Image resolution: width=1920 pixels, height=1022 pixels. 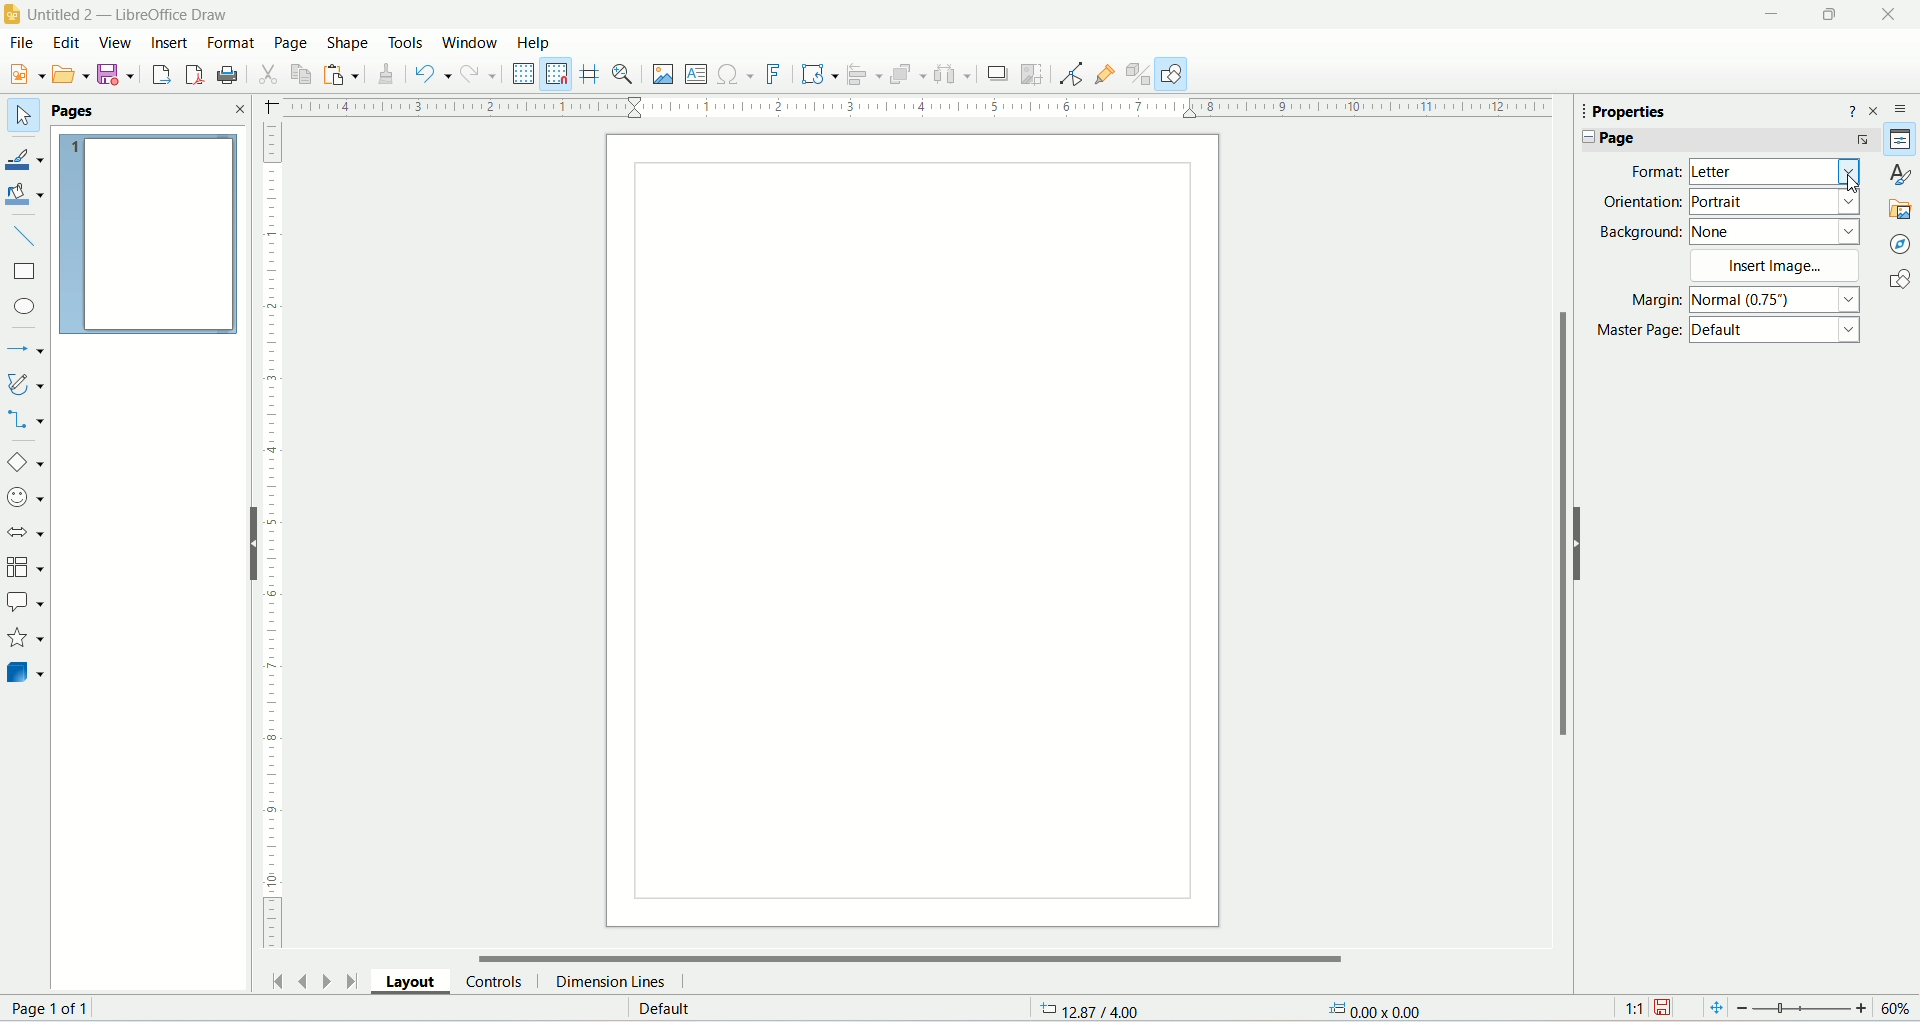 I want to click on line color, so click(x=25, y=155).